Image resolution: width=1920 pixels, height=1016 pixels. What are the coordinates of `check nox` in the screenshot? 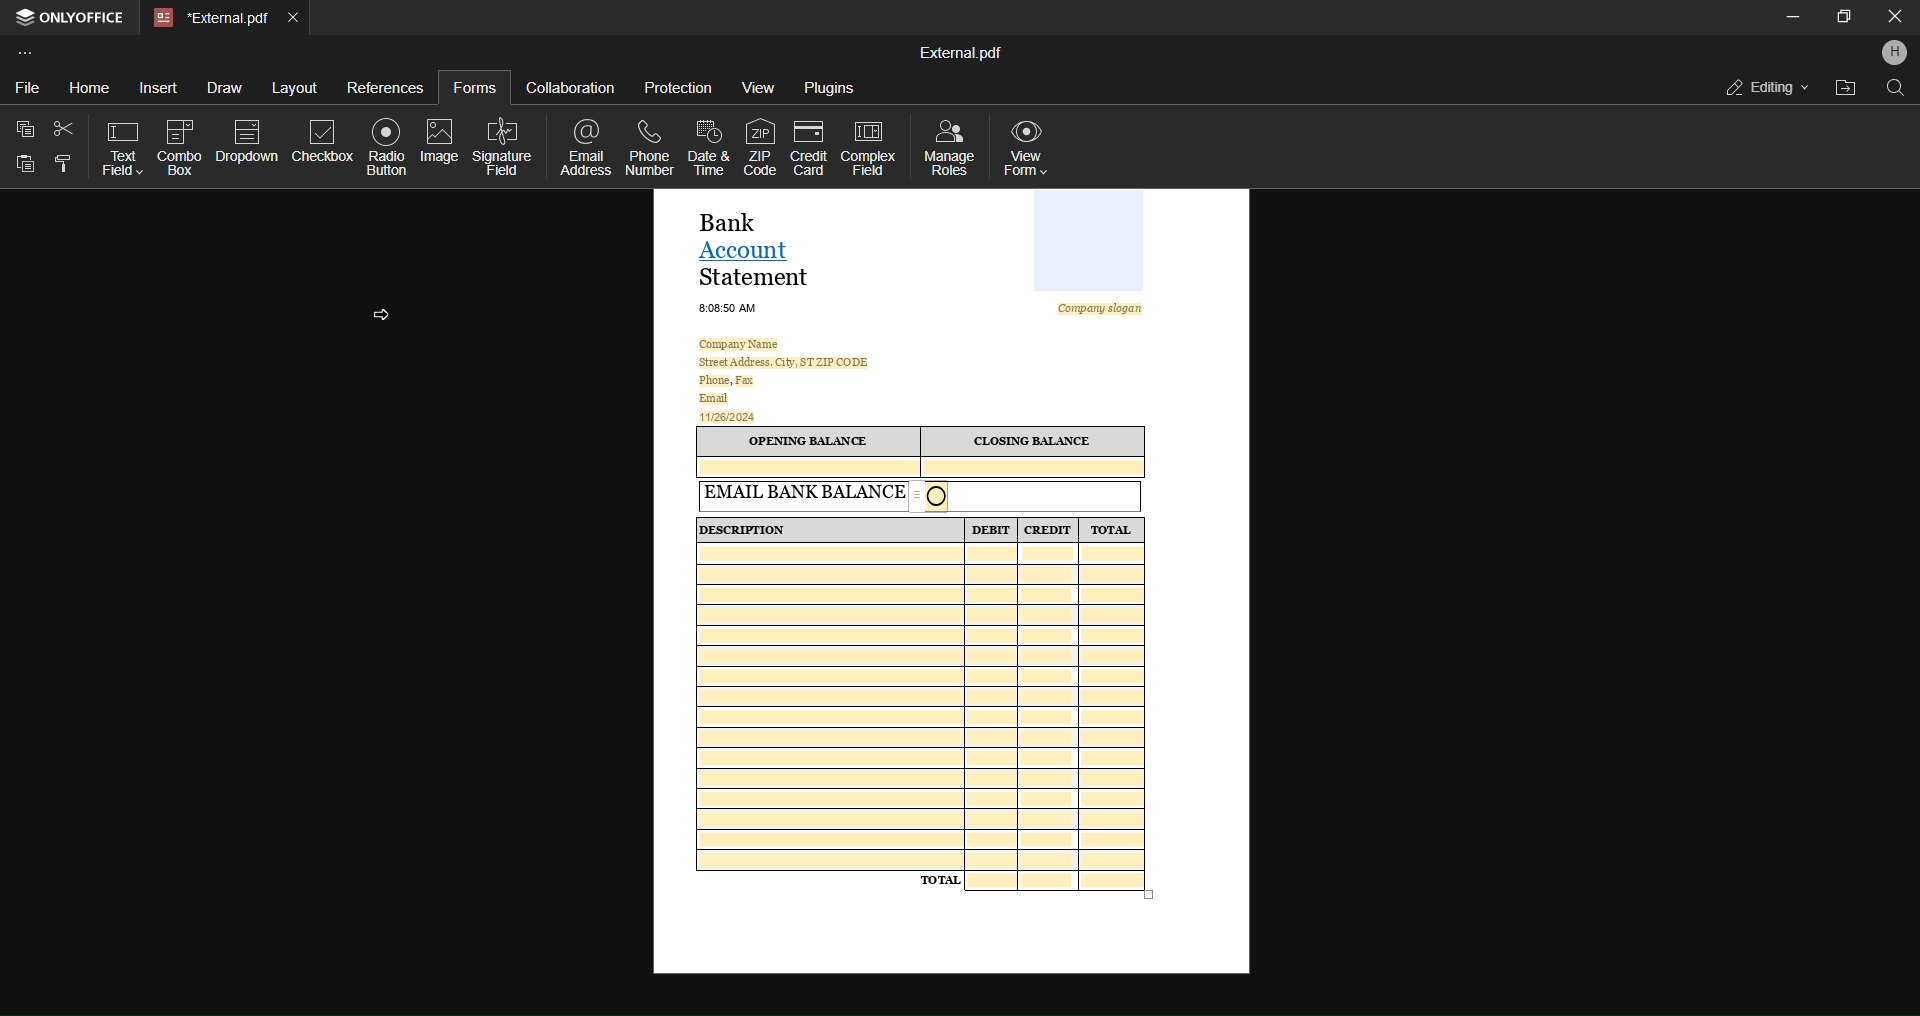 It's located at (320, 139).